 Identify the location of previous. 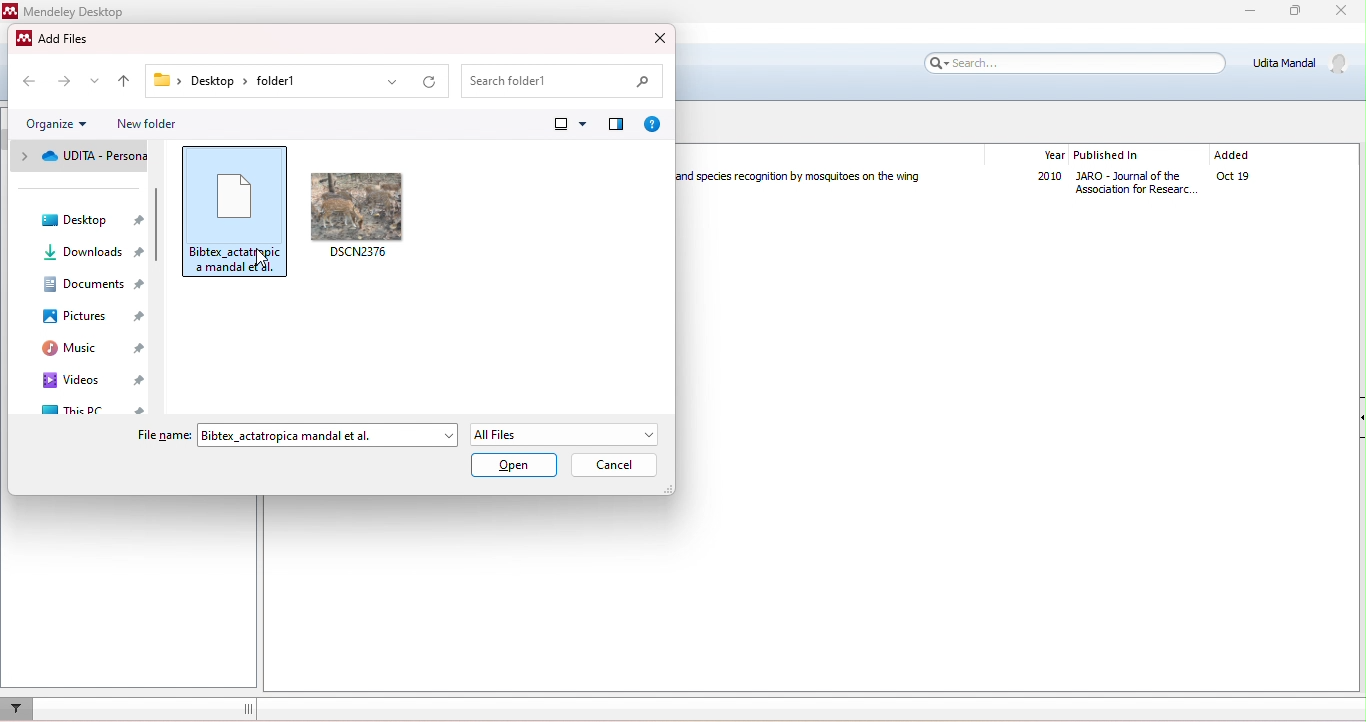
(32, 80).